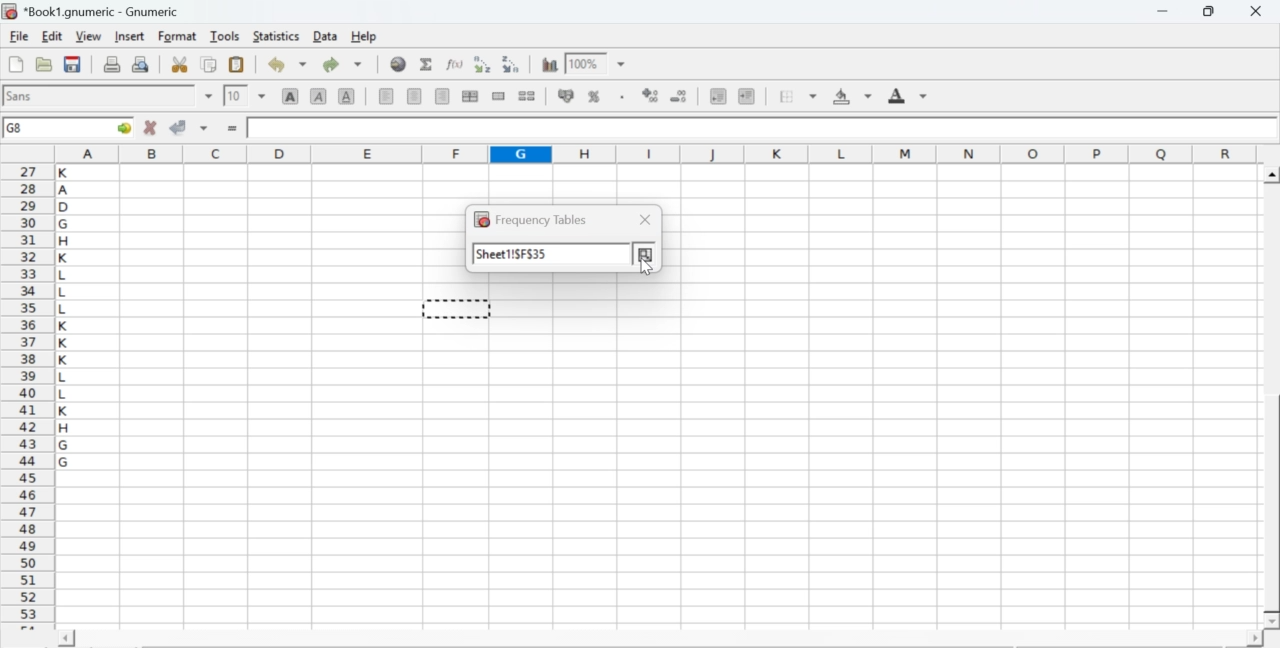  Describe the element at coordinates (514, 254) in the screenshot. I see `sheet1!$F$35` at that location.